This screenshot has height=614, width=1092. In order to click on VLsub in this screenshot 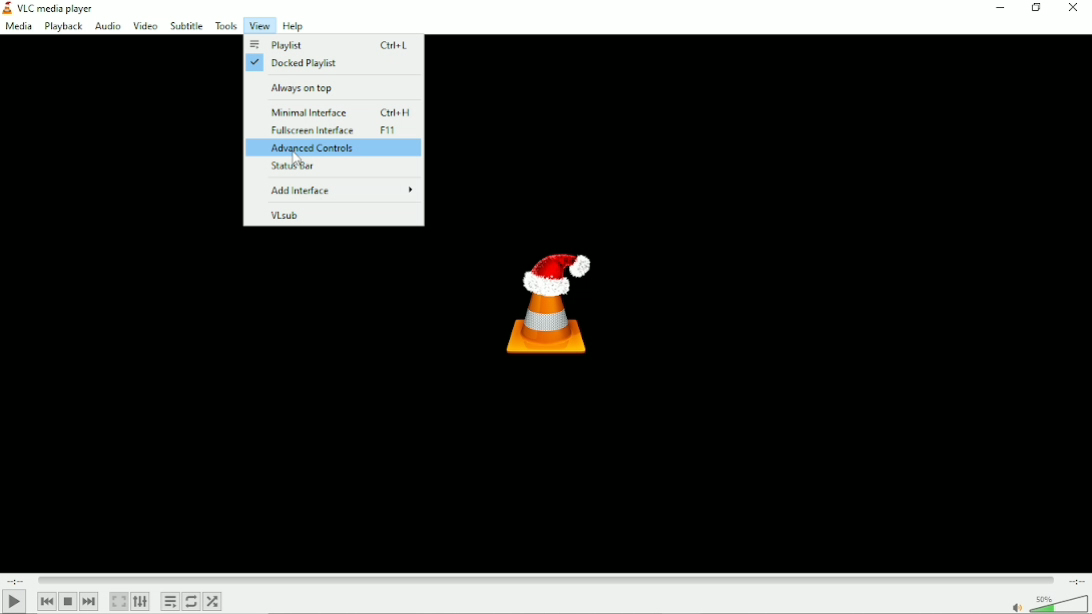, I will do `click(334, 214)`.